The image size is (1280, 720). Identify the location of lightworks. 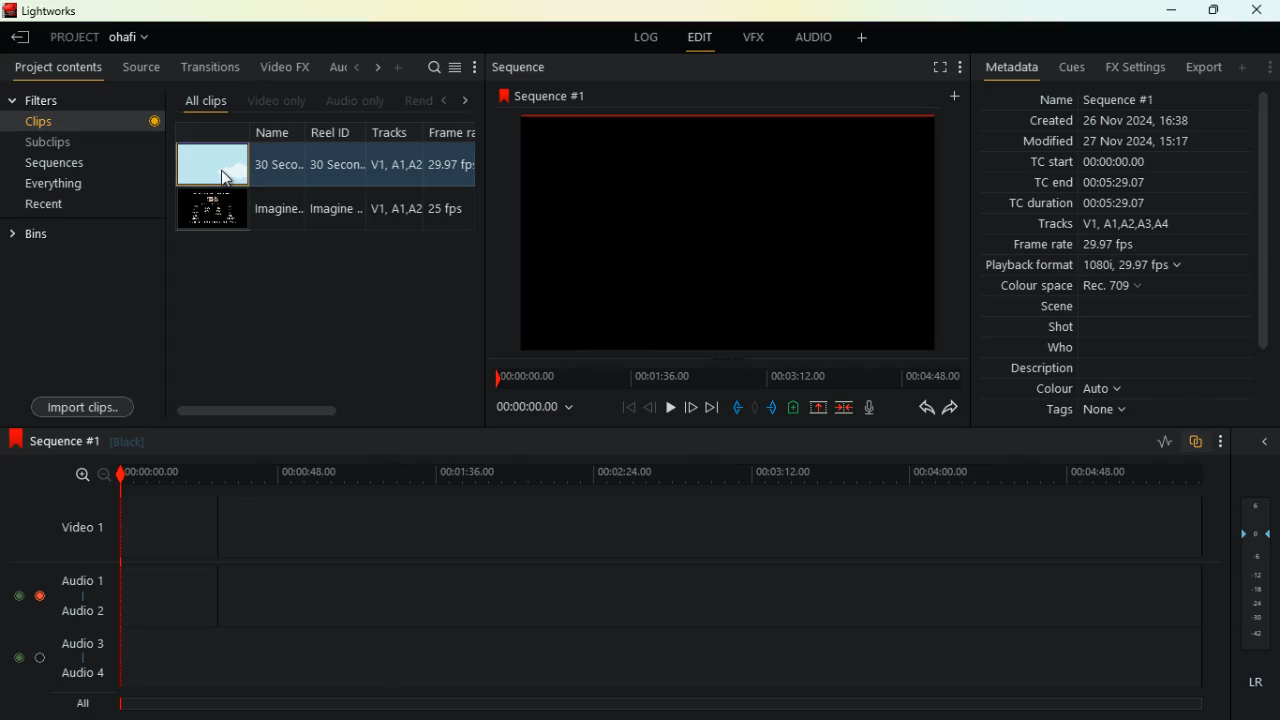
(49, 11).